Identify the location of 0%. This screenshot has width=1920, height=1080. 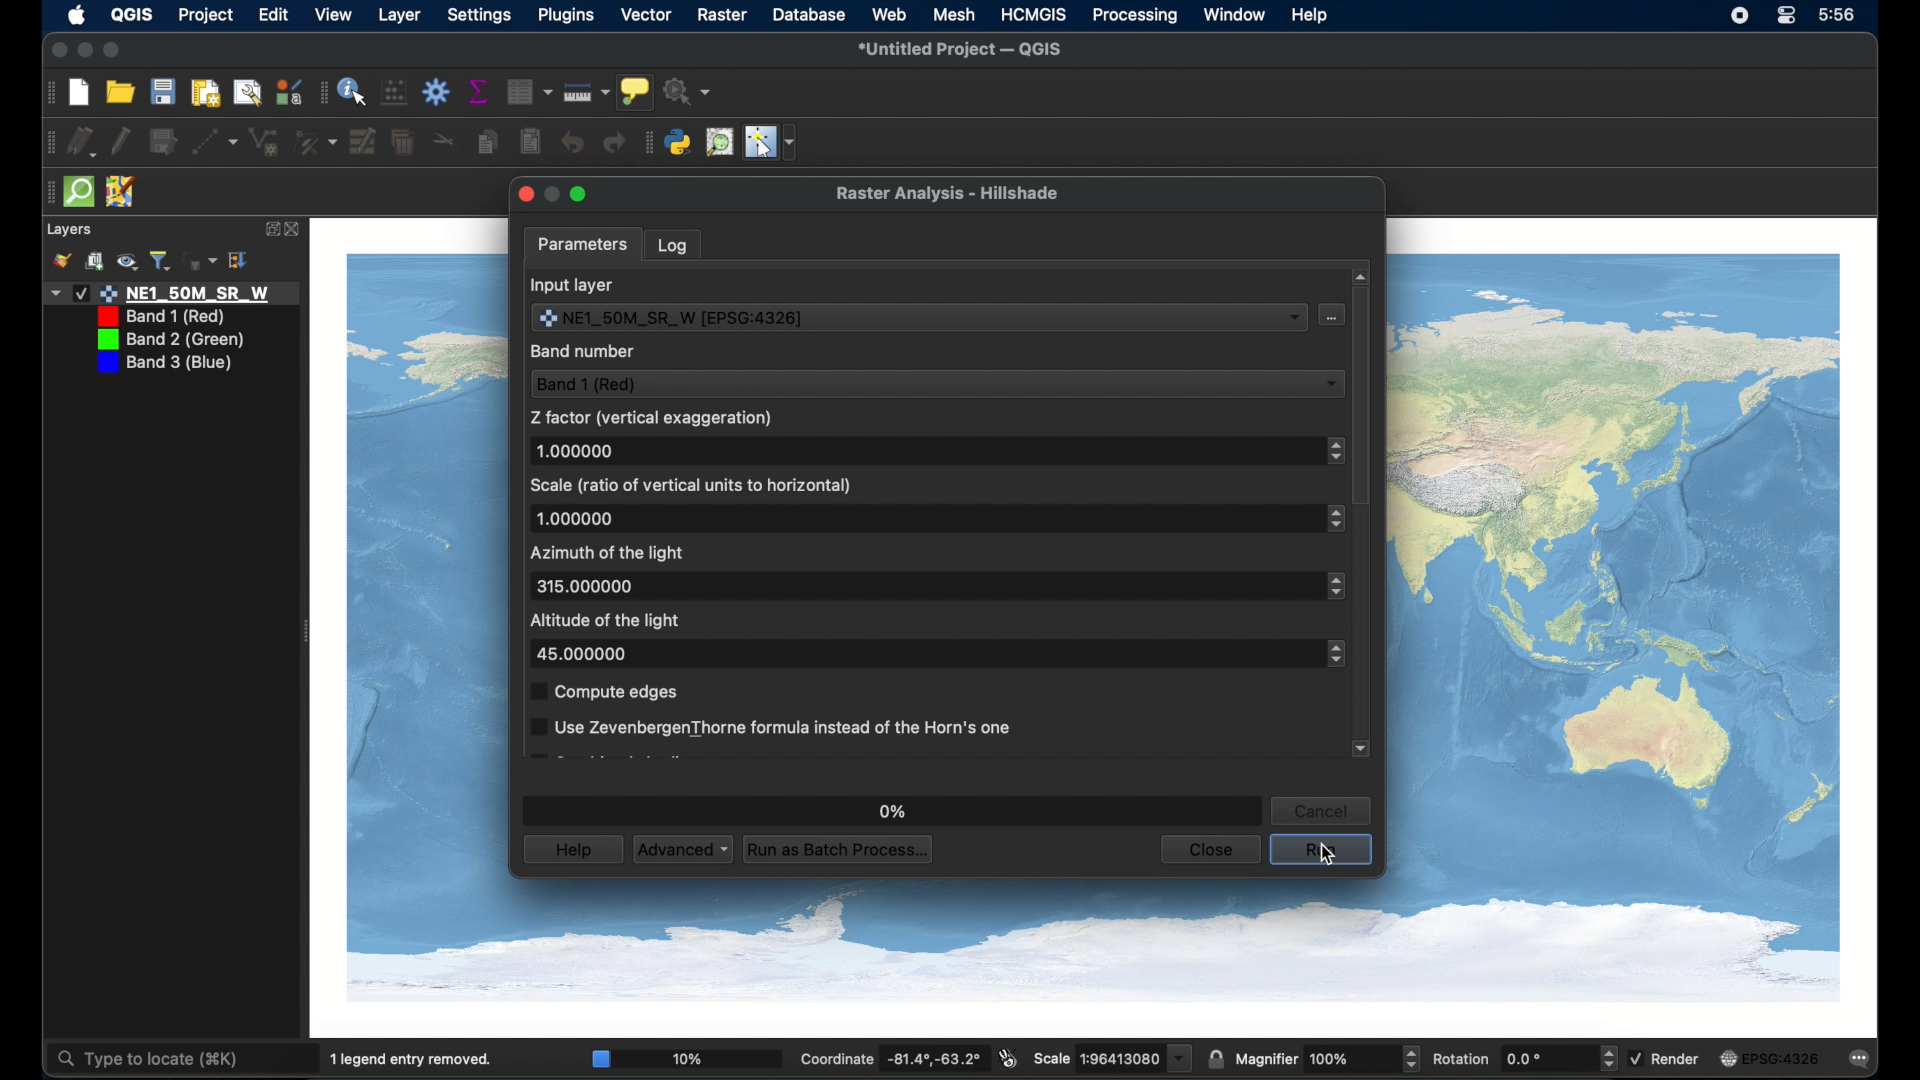
(893, 810).